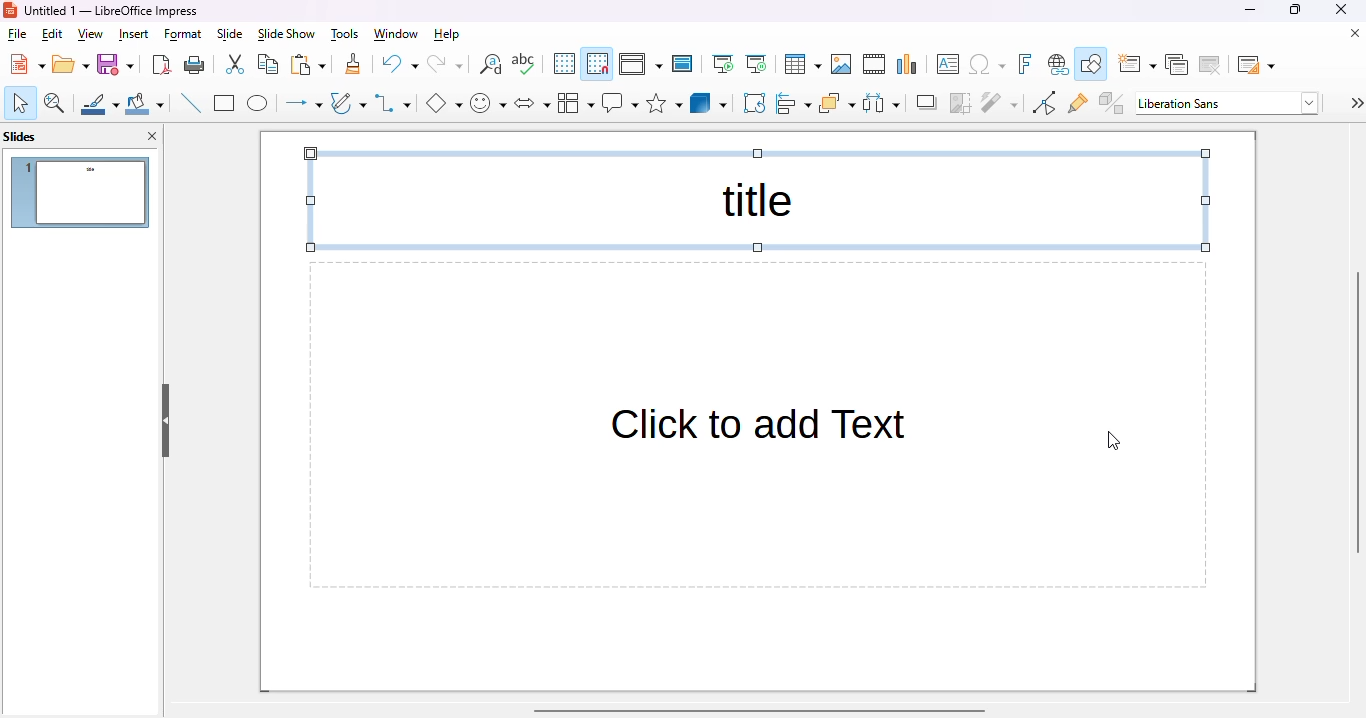  I want to click on Untitled 1 - LibreOffice Impress, so click(115, 10).